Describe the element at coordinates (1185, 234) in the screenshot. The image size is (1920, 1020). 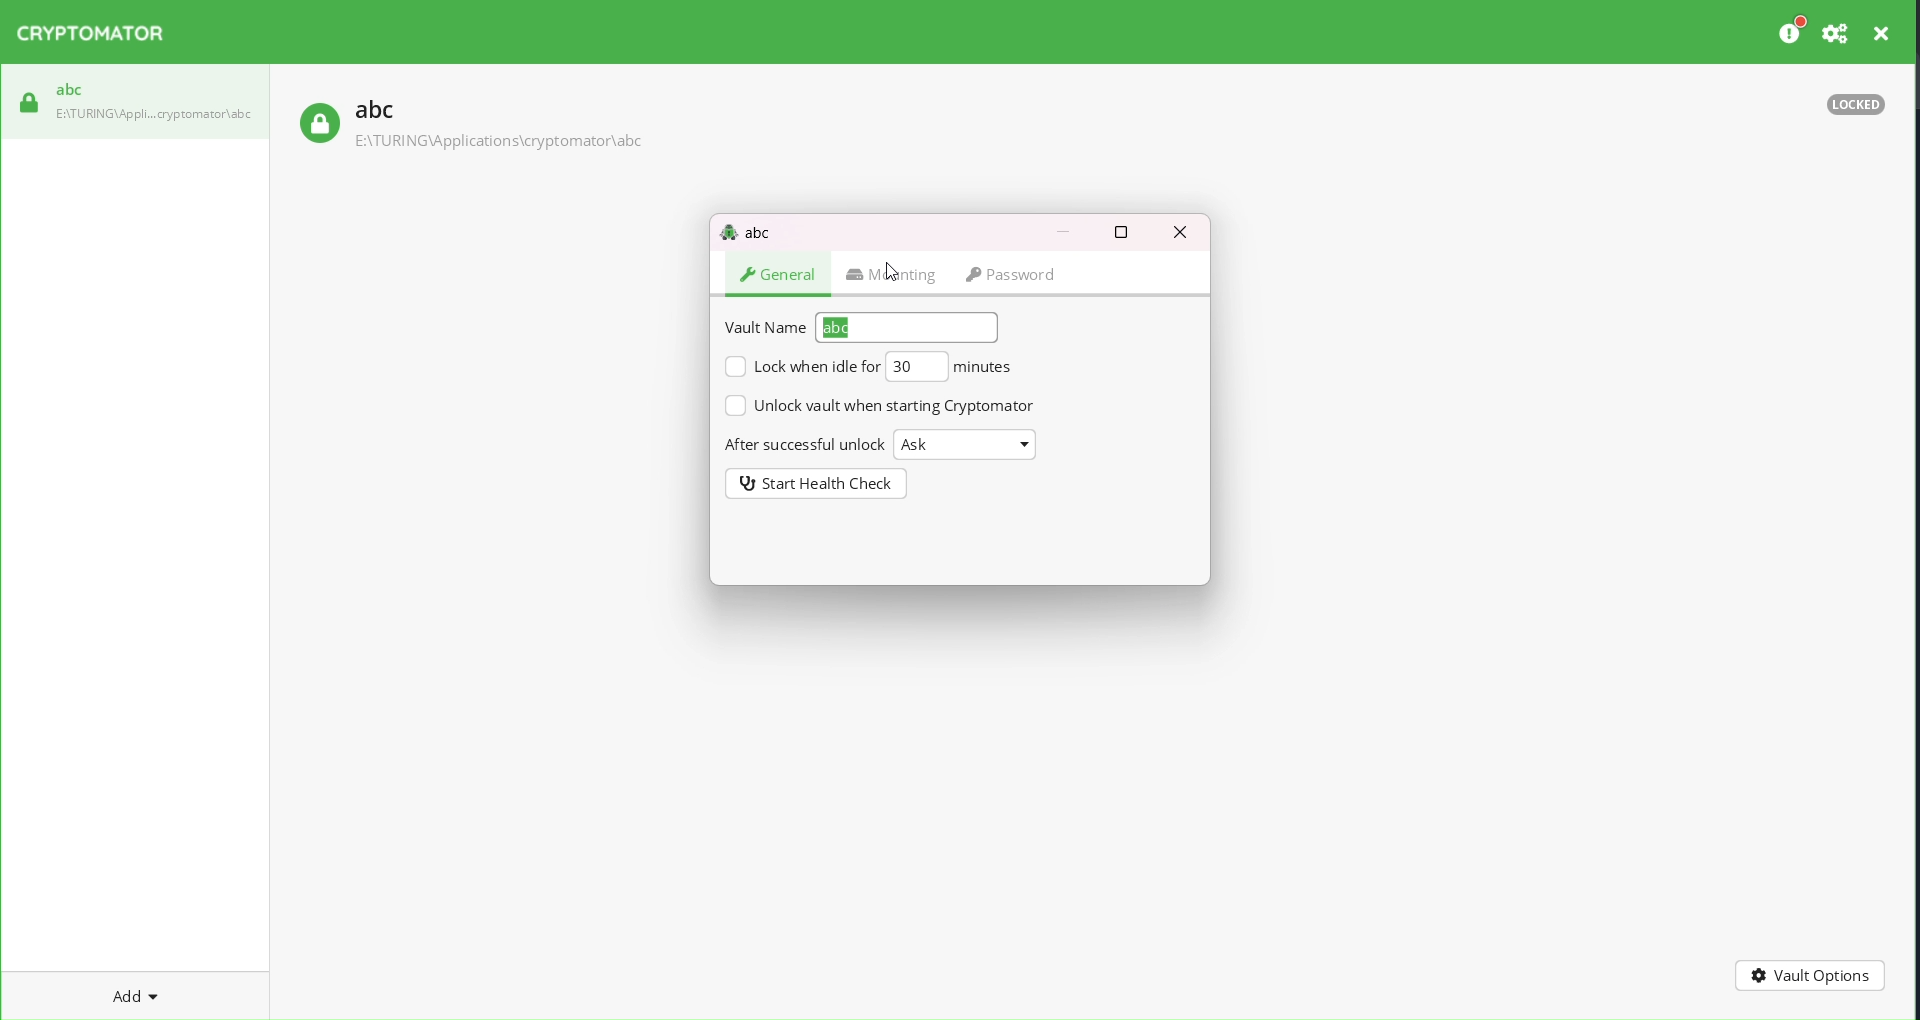
I see `close dialog` at that location.